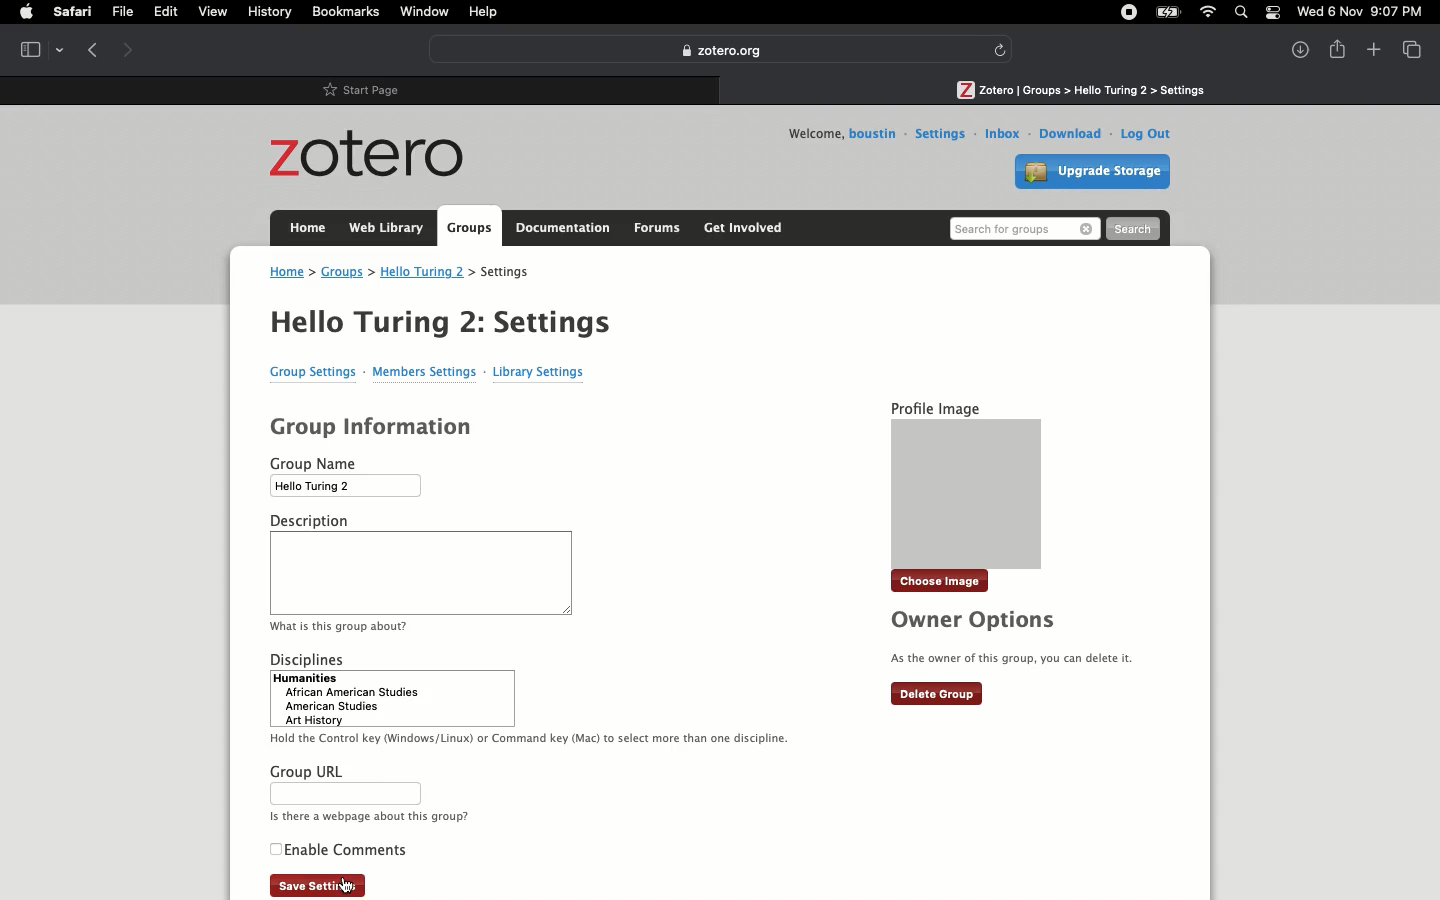 This screenshot has width=1440, height=900. I want to click on Save, so click(318, 882).